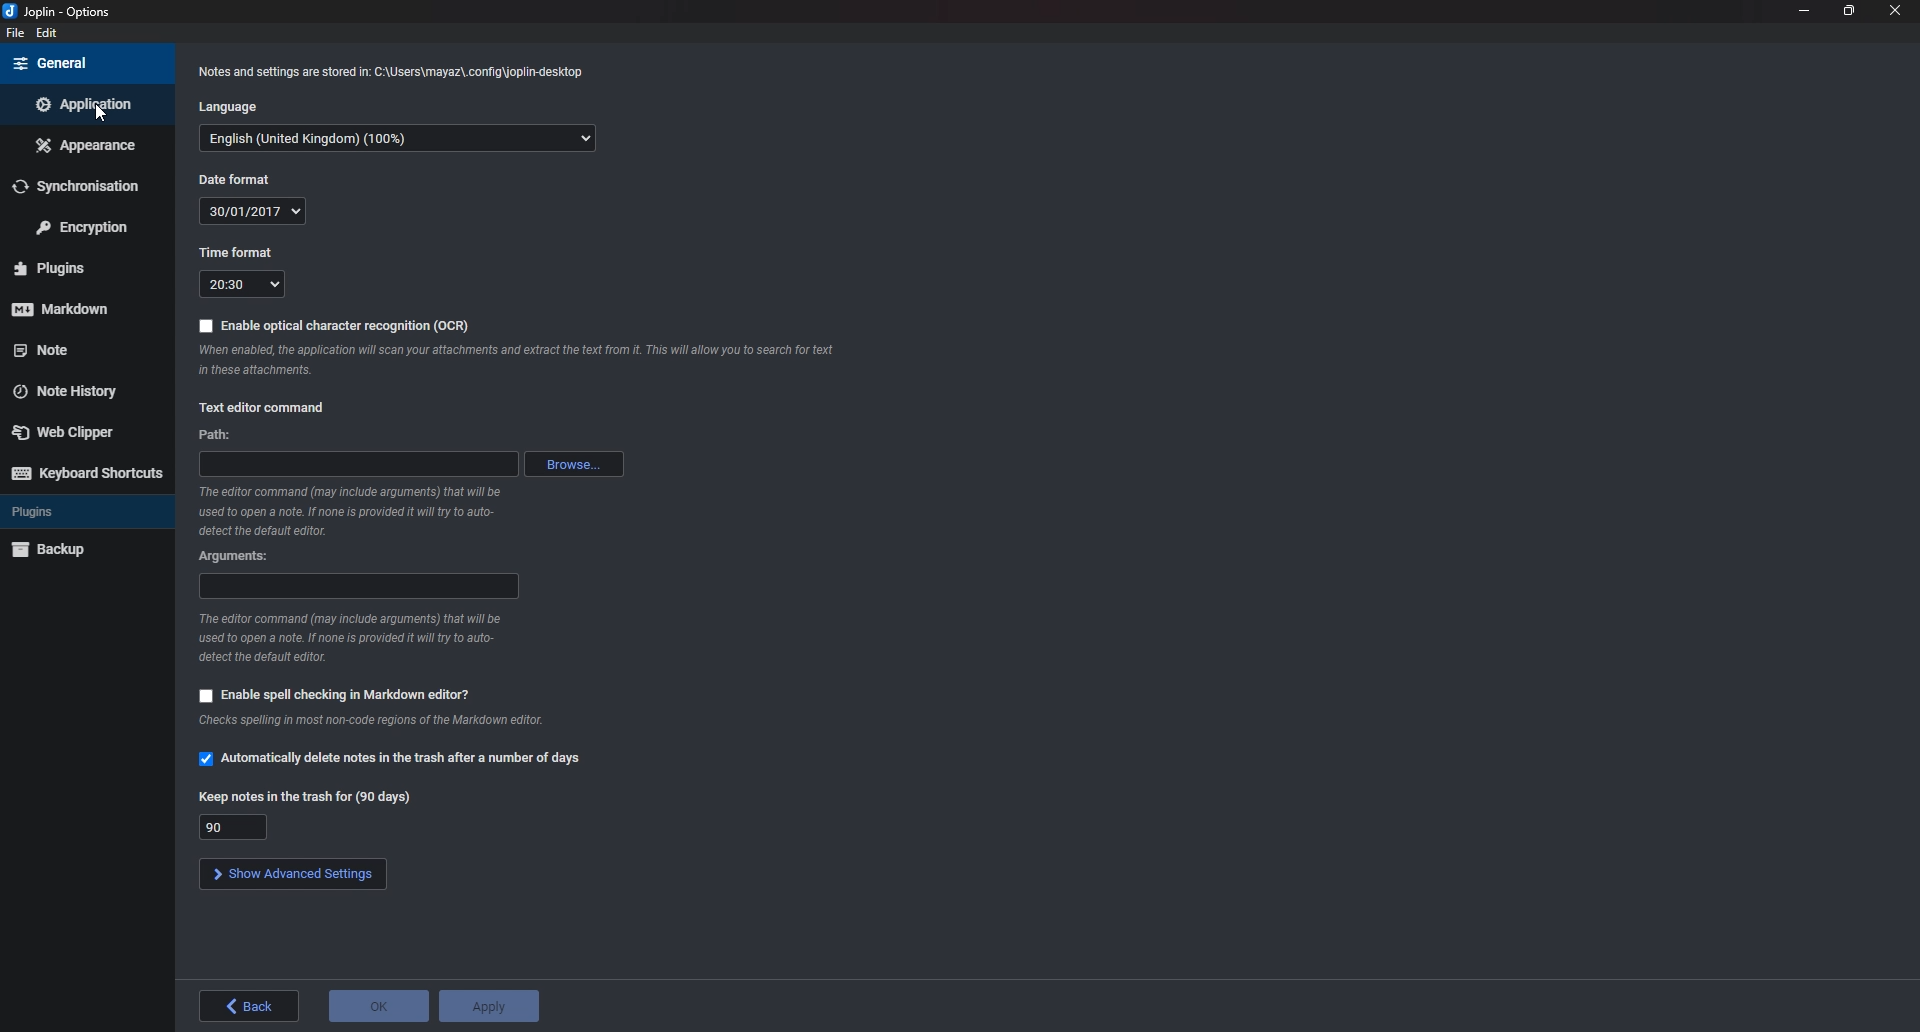 The width and height of the screenshot is (1920, 1032). I want to click on arguments, so click(357, 586).